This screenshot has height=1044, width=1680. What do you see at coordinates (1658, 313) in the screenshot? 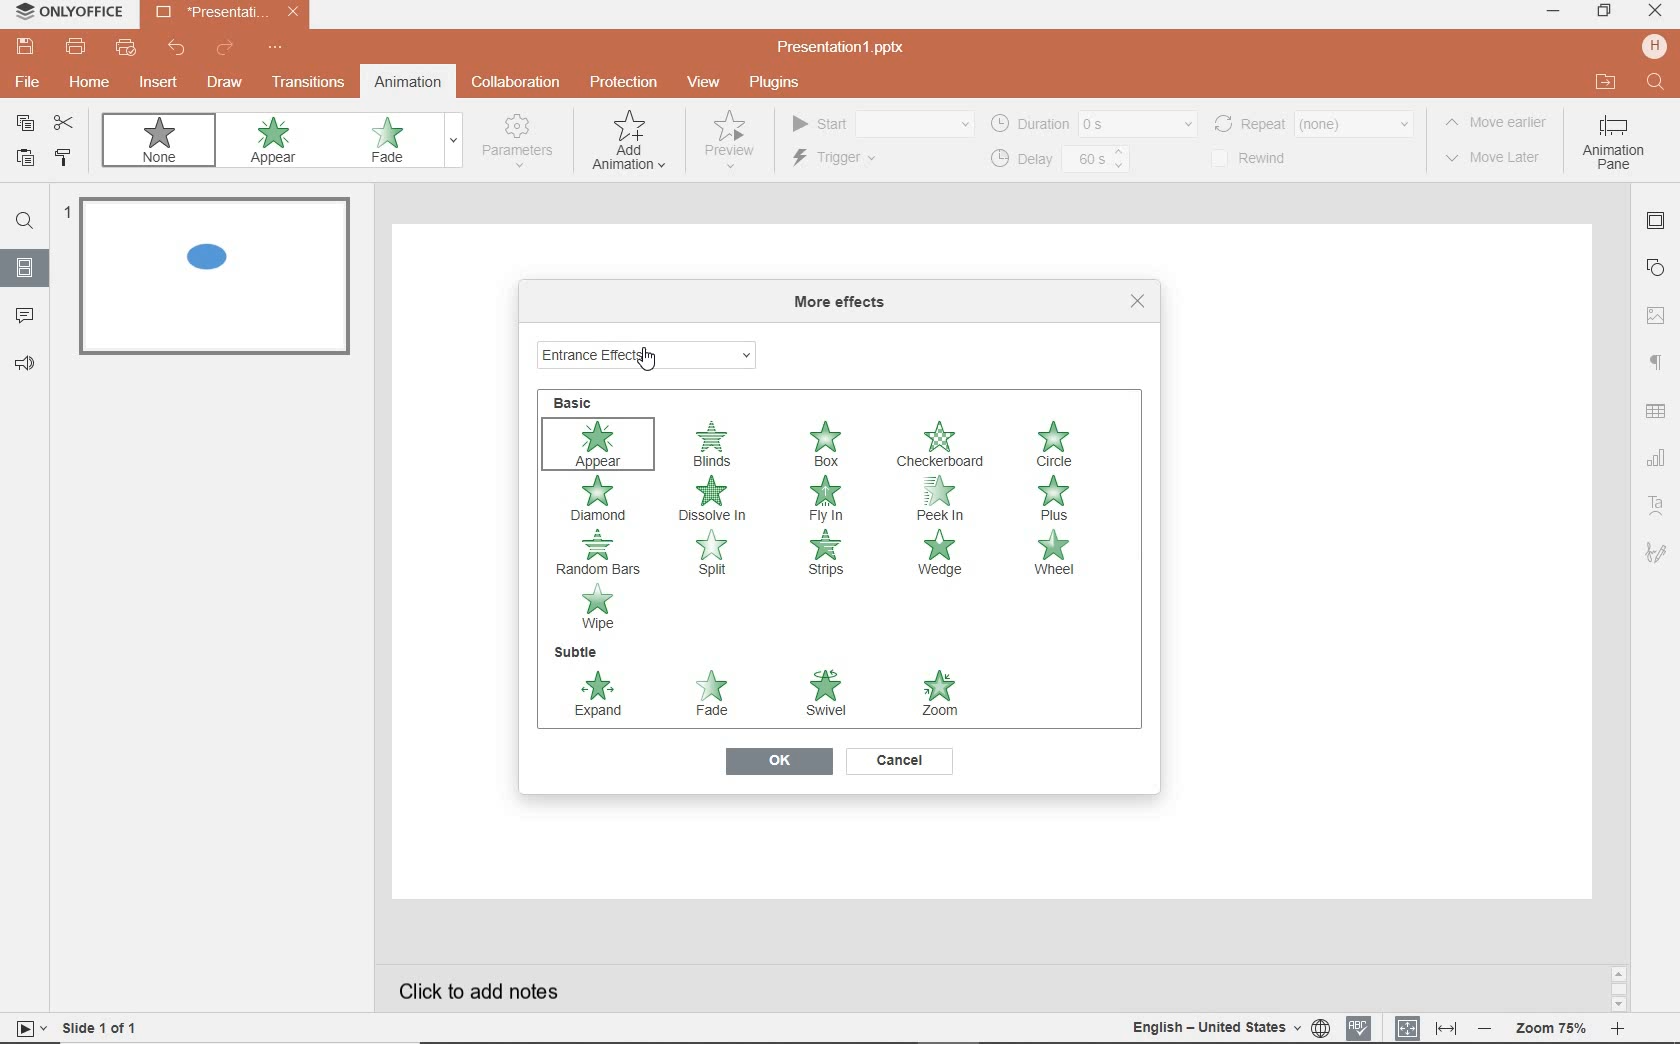
I see `image settings` at bounding box center [1658, 313].